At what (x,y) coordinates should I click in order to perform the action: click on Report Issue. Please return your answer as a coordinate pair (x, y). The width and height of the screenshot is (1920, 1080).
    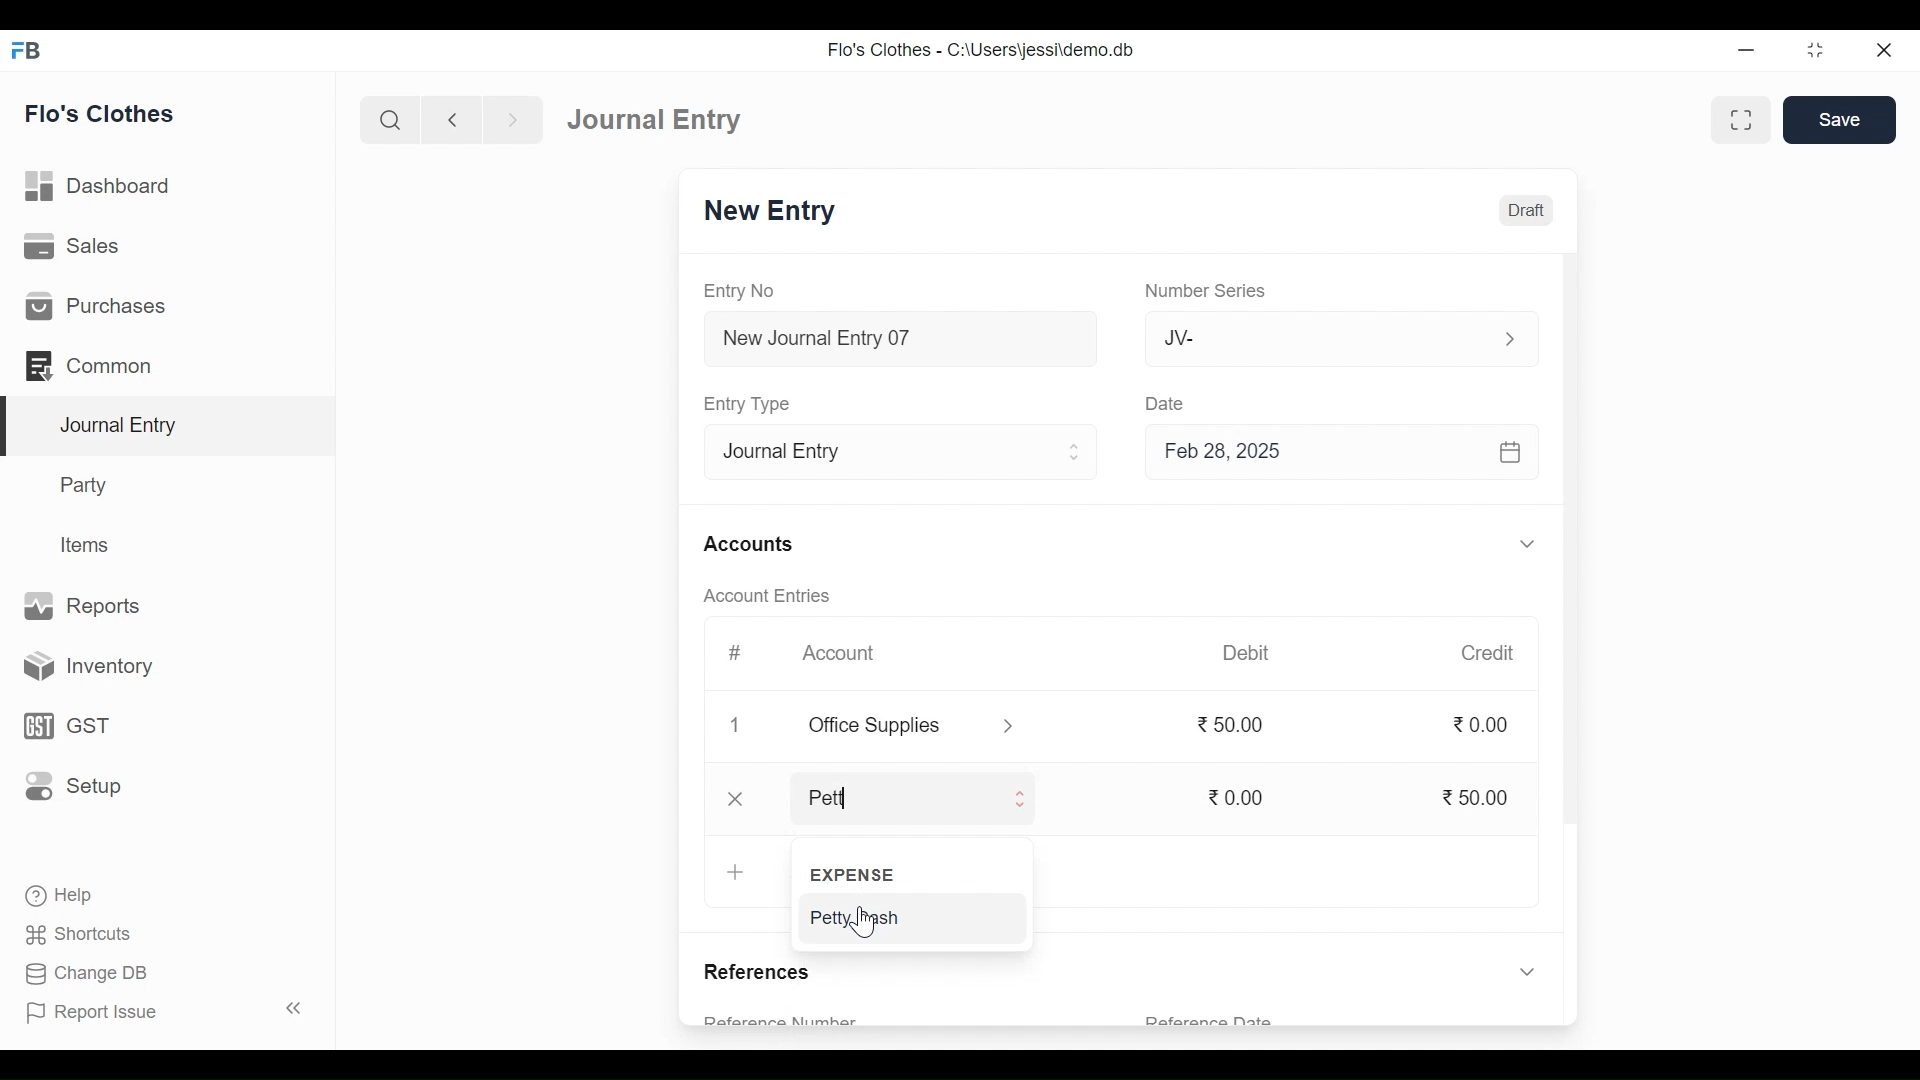
    Looking at the image, I should click on (91, 1011).